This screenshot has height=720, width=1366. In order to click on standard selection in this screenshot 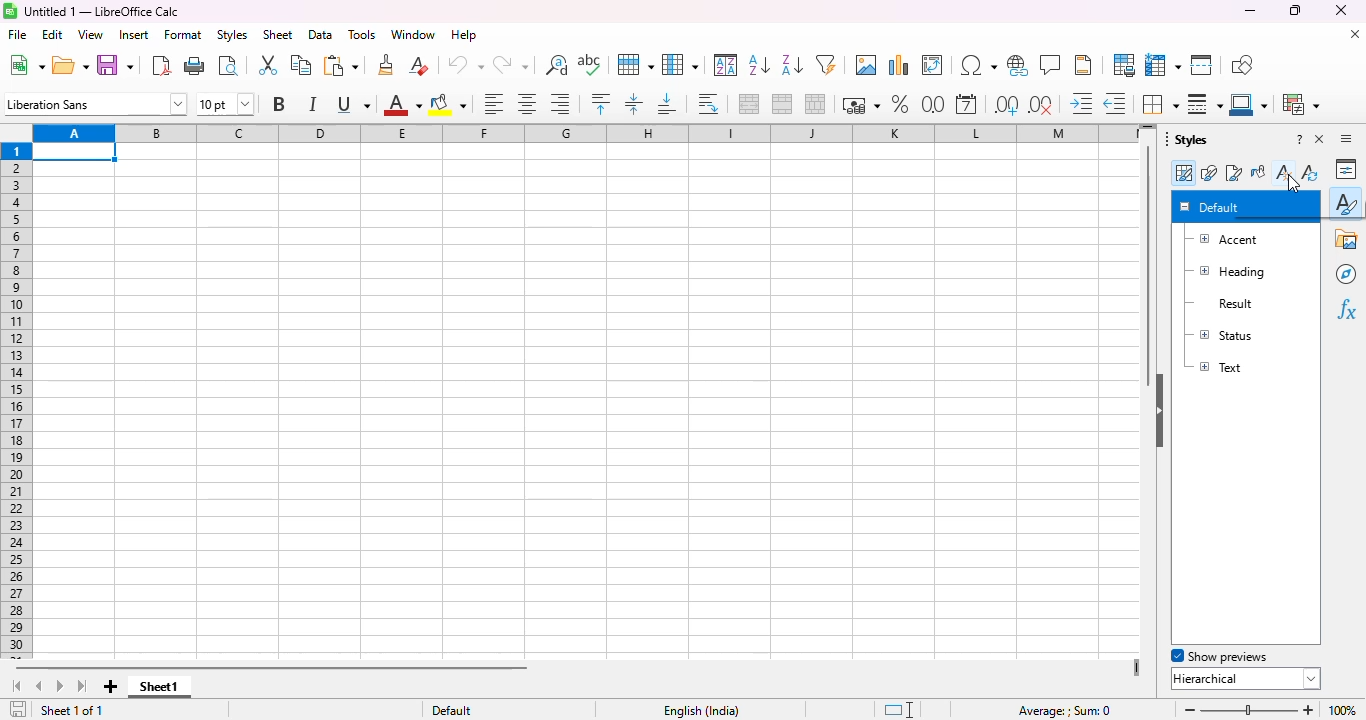, I will do `click(898, 710)`.